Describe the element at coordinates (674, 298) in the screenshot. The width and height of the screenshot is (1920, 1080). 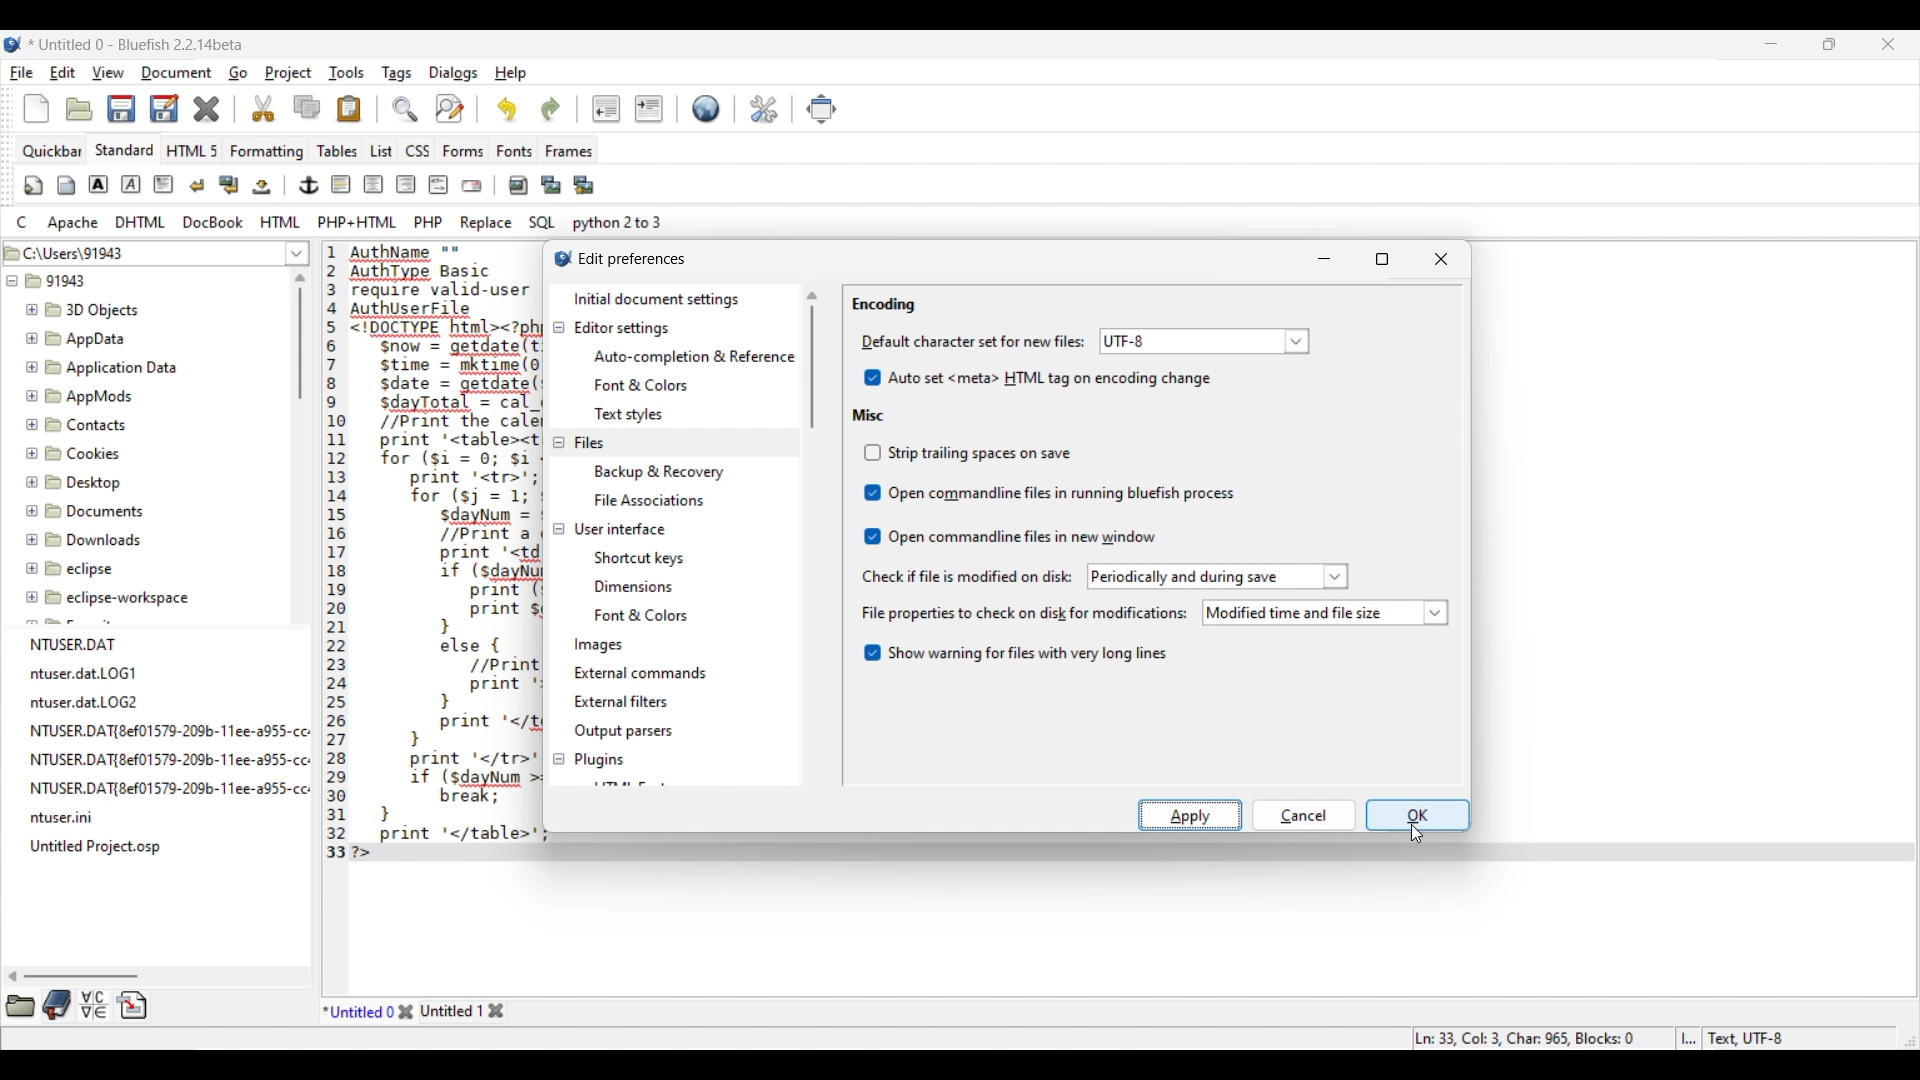
I see `Initial document settings, current selection highlighted` at that location.